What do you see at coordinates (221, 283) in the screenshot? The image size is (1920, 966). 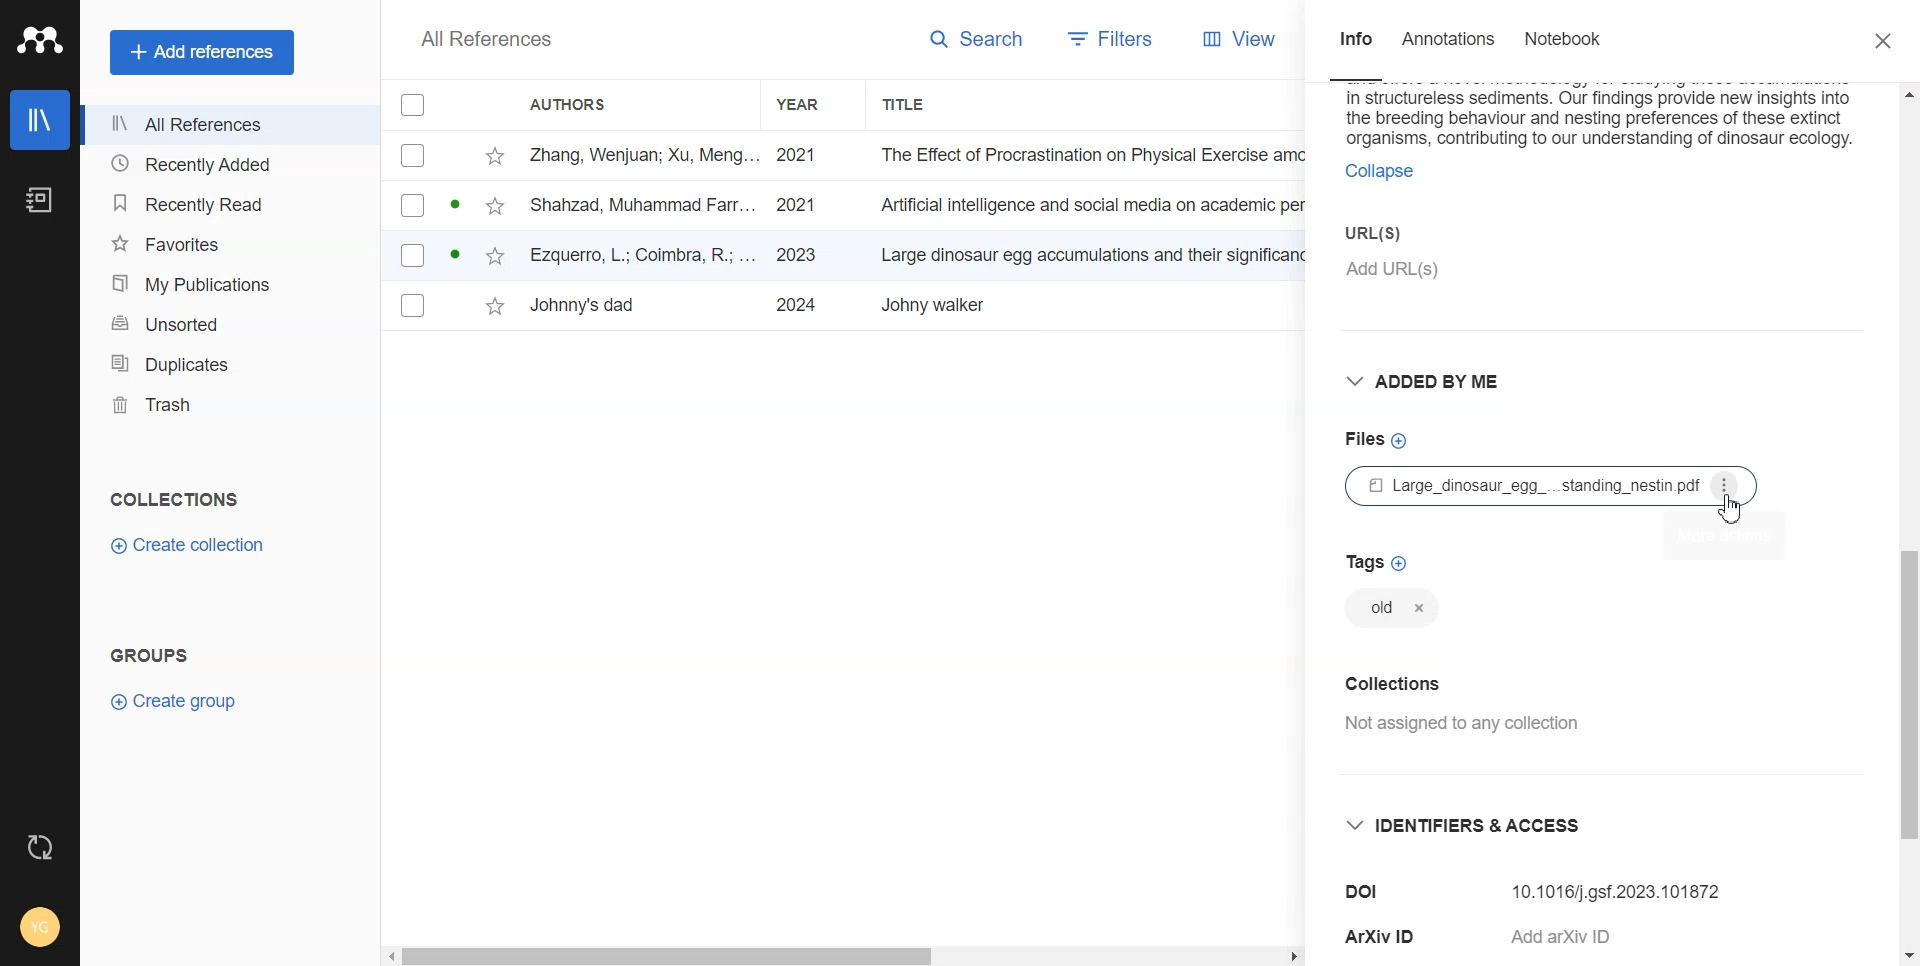 I see `My publication` at bounding box center [221, 283].